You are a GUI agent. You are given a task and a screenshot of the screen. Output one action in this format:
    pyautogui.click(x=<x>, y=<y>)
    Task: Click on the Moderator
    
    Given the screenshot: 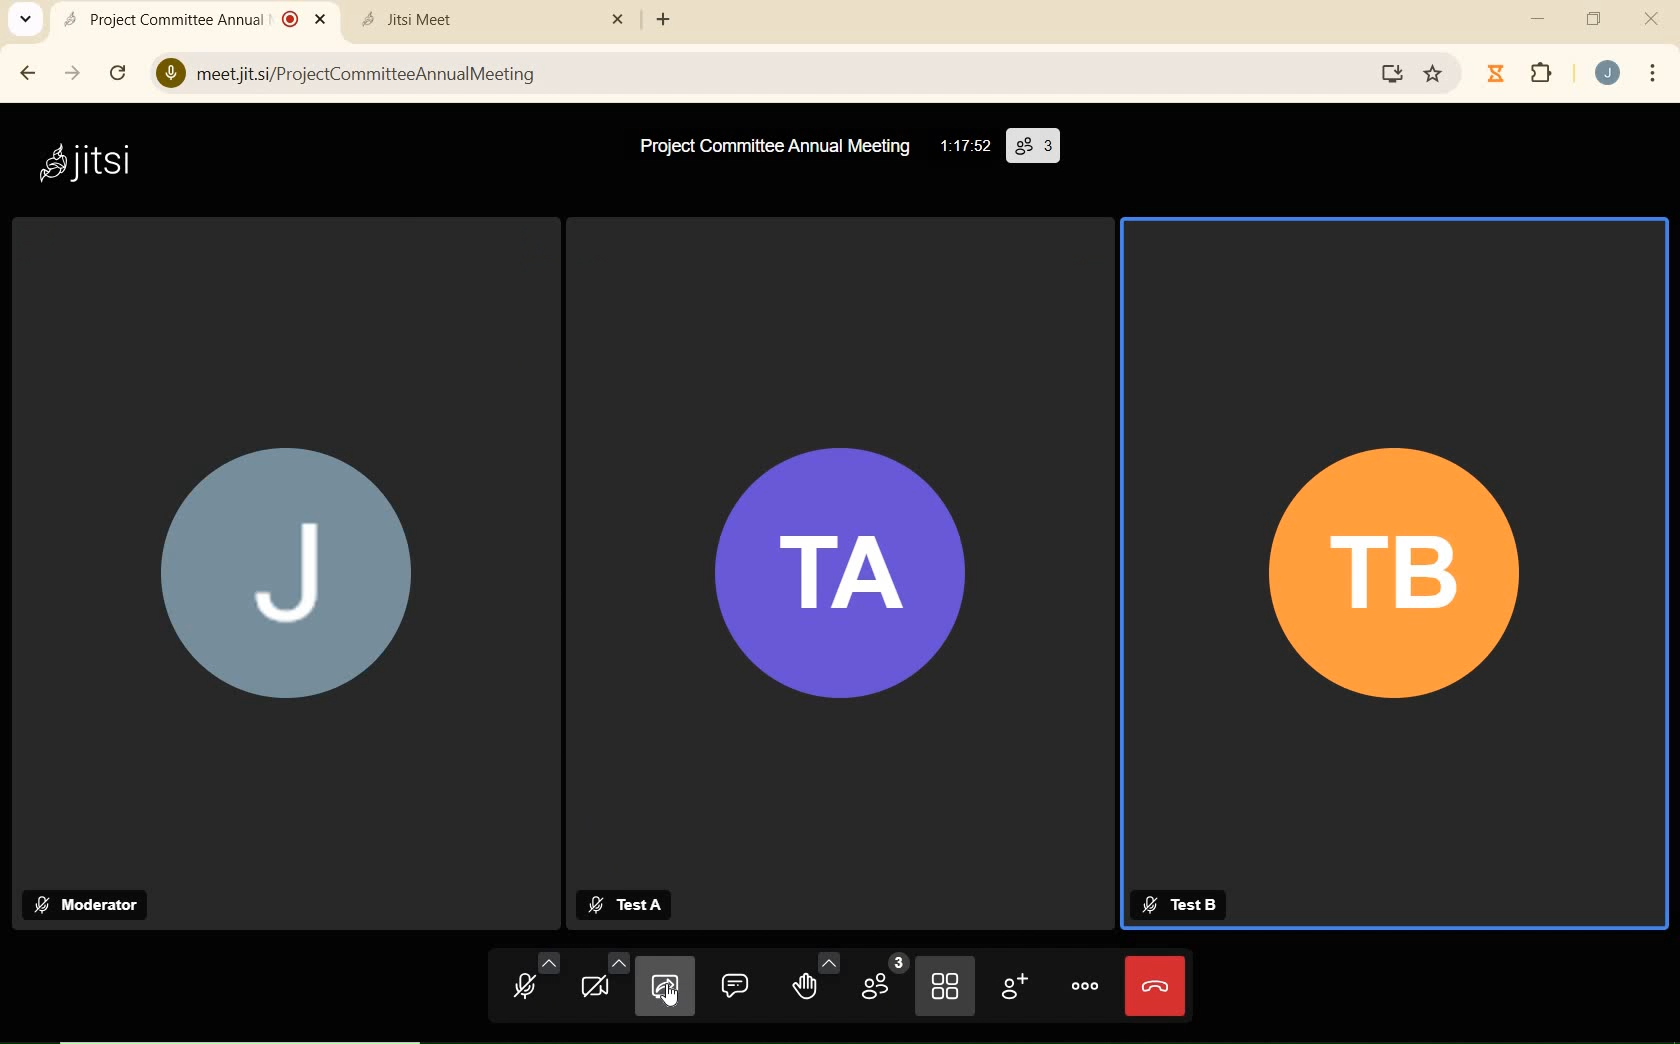 What is the action you would take?
    pyautogui.click(x=91, y=905)
    